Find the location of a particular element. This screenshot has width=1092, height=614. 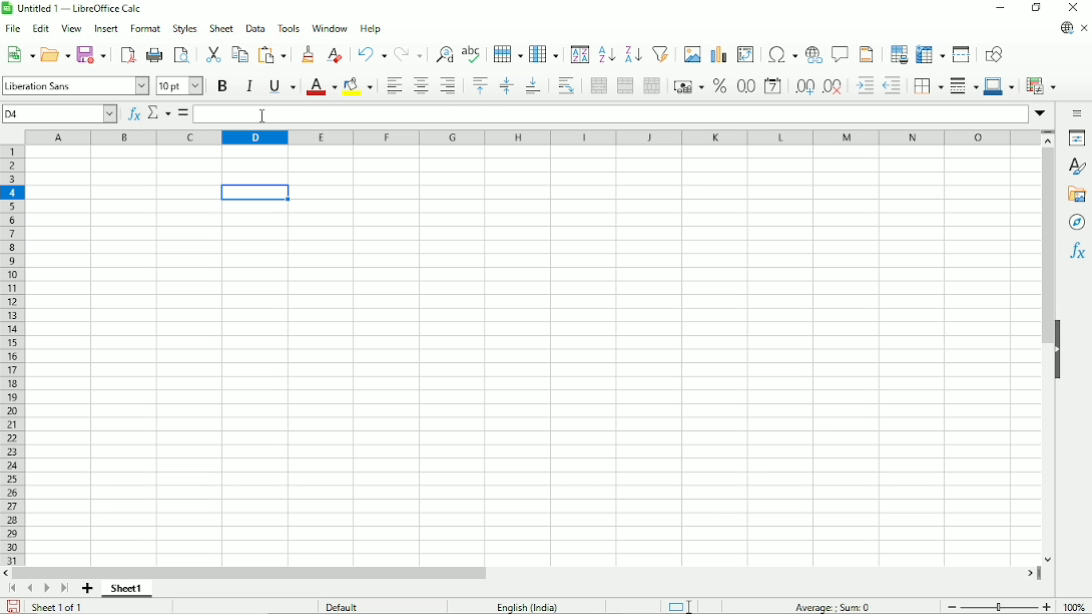

Clone formatting is located at coordinates (306, 54).